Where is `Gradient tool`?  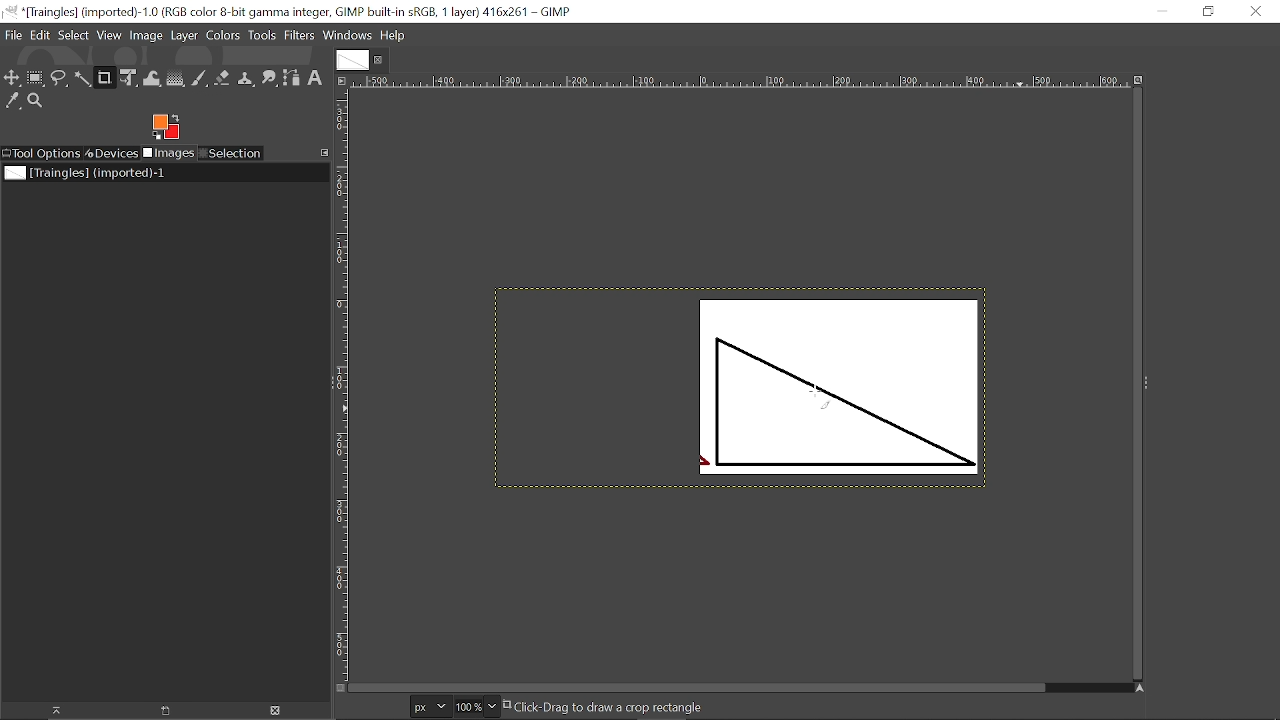 Gradient tool is located at coordinates (176, 78).